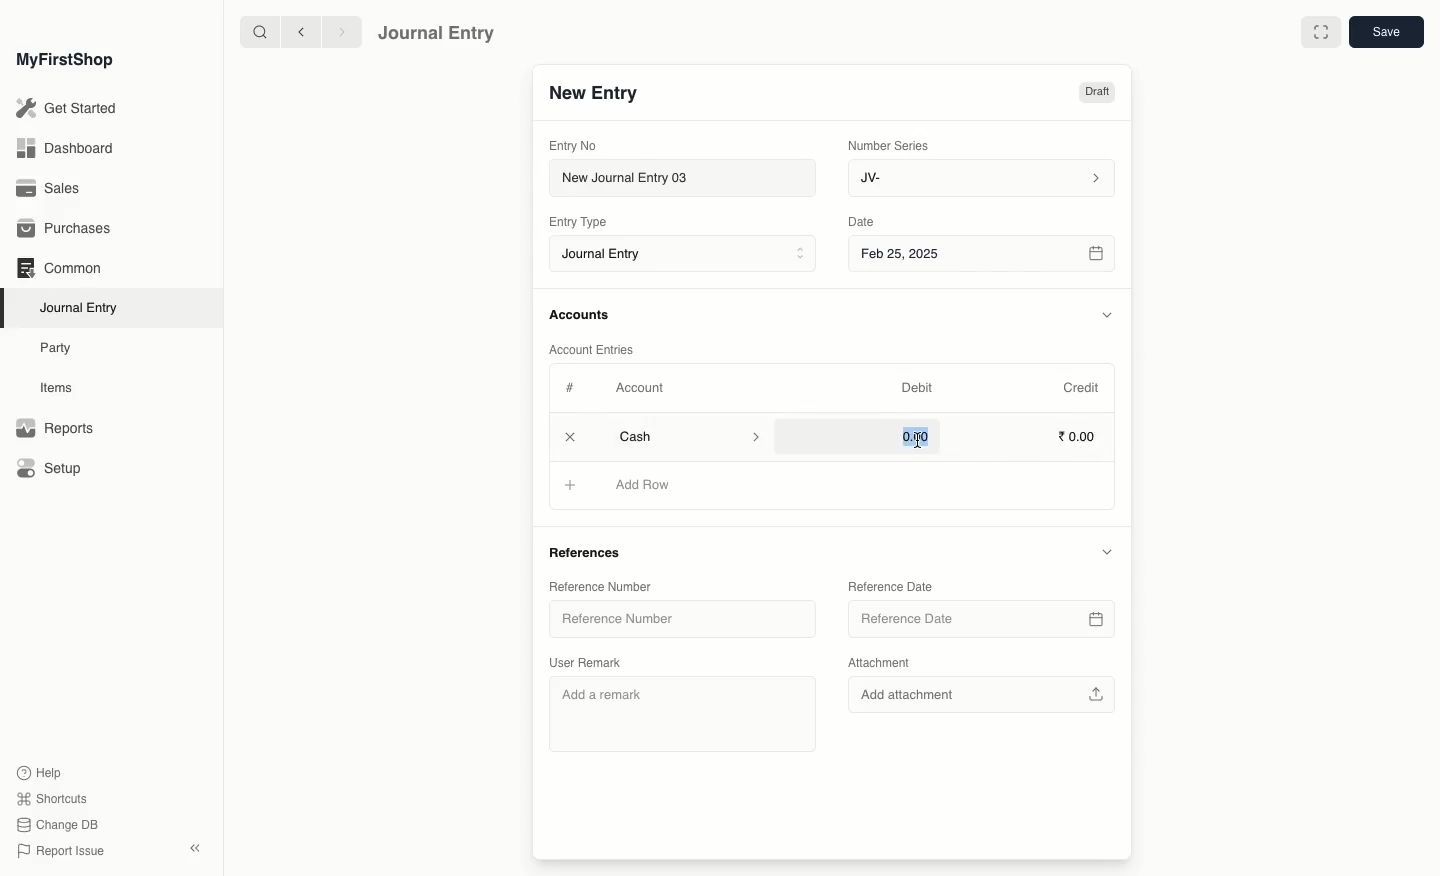  Describe the element at coordinates (688, 255) in the screenshot. I see `Journal Entry` at that location.